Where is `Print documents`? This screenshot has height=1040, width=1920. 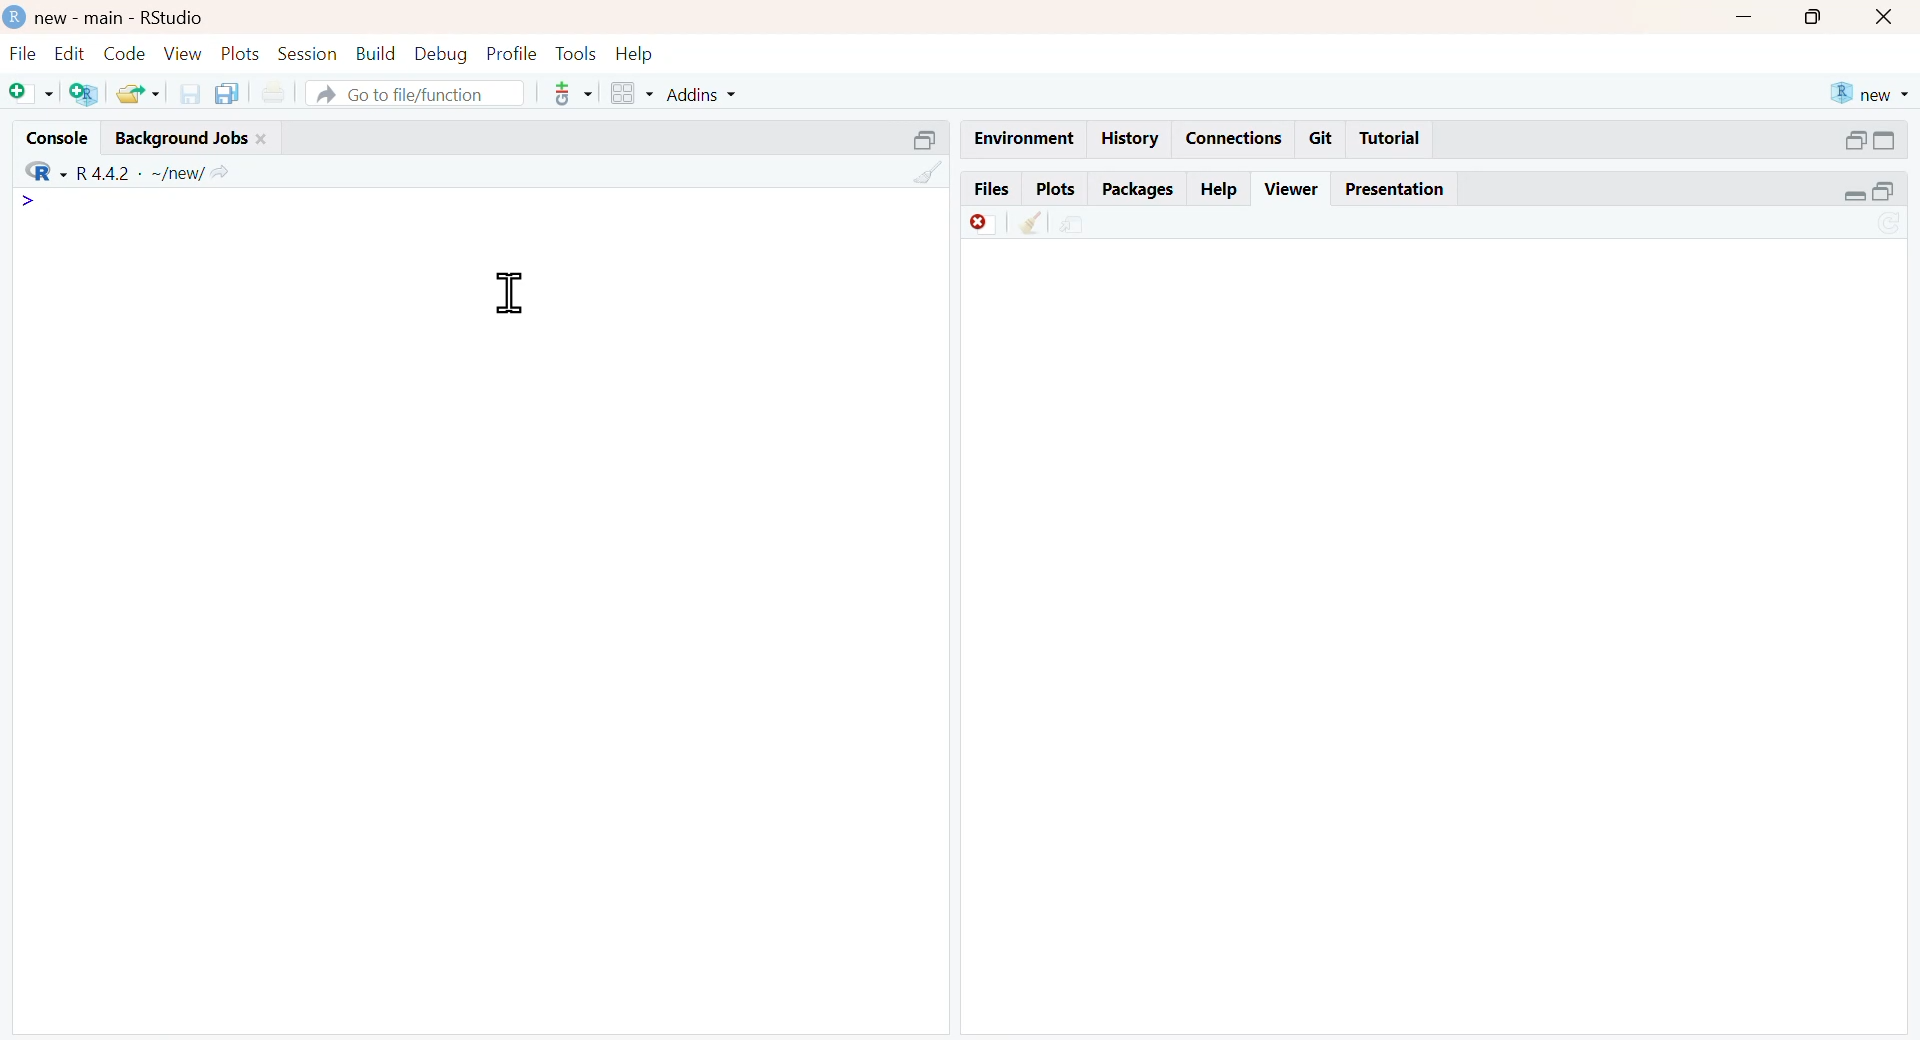
Print documents is located at coordinates (278, 89).